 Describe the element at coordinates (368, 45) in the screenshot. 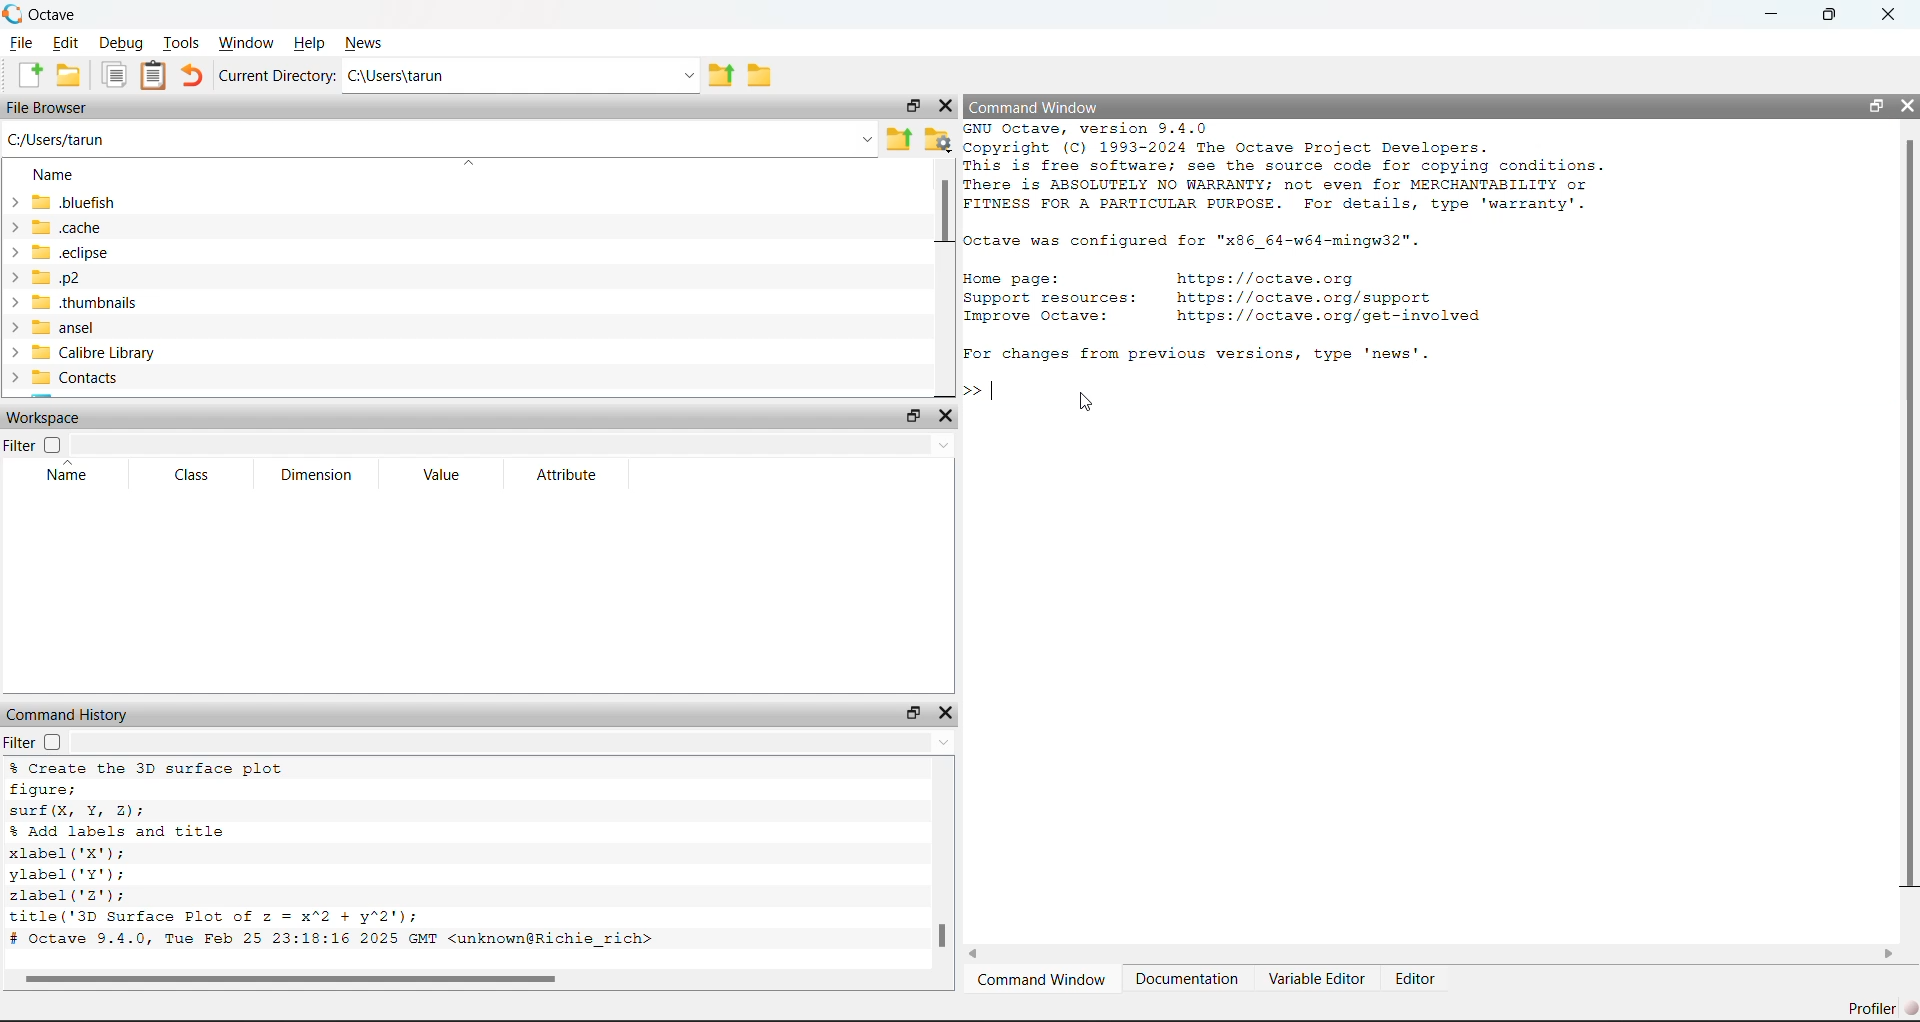

I see `News` at that location.